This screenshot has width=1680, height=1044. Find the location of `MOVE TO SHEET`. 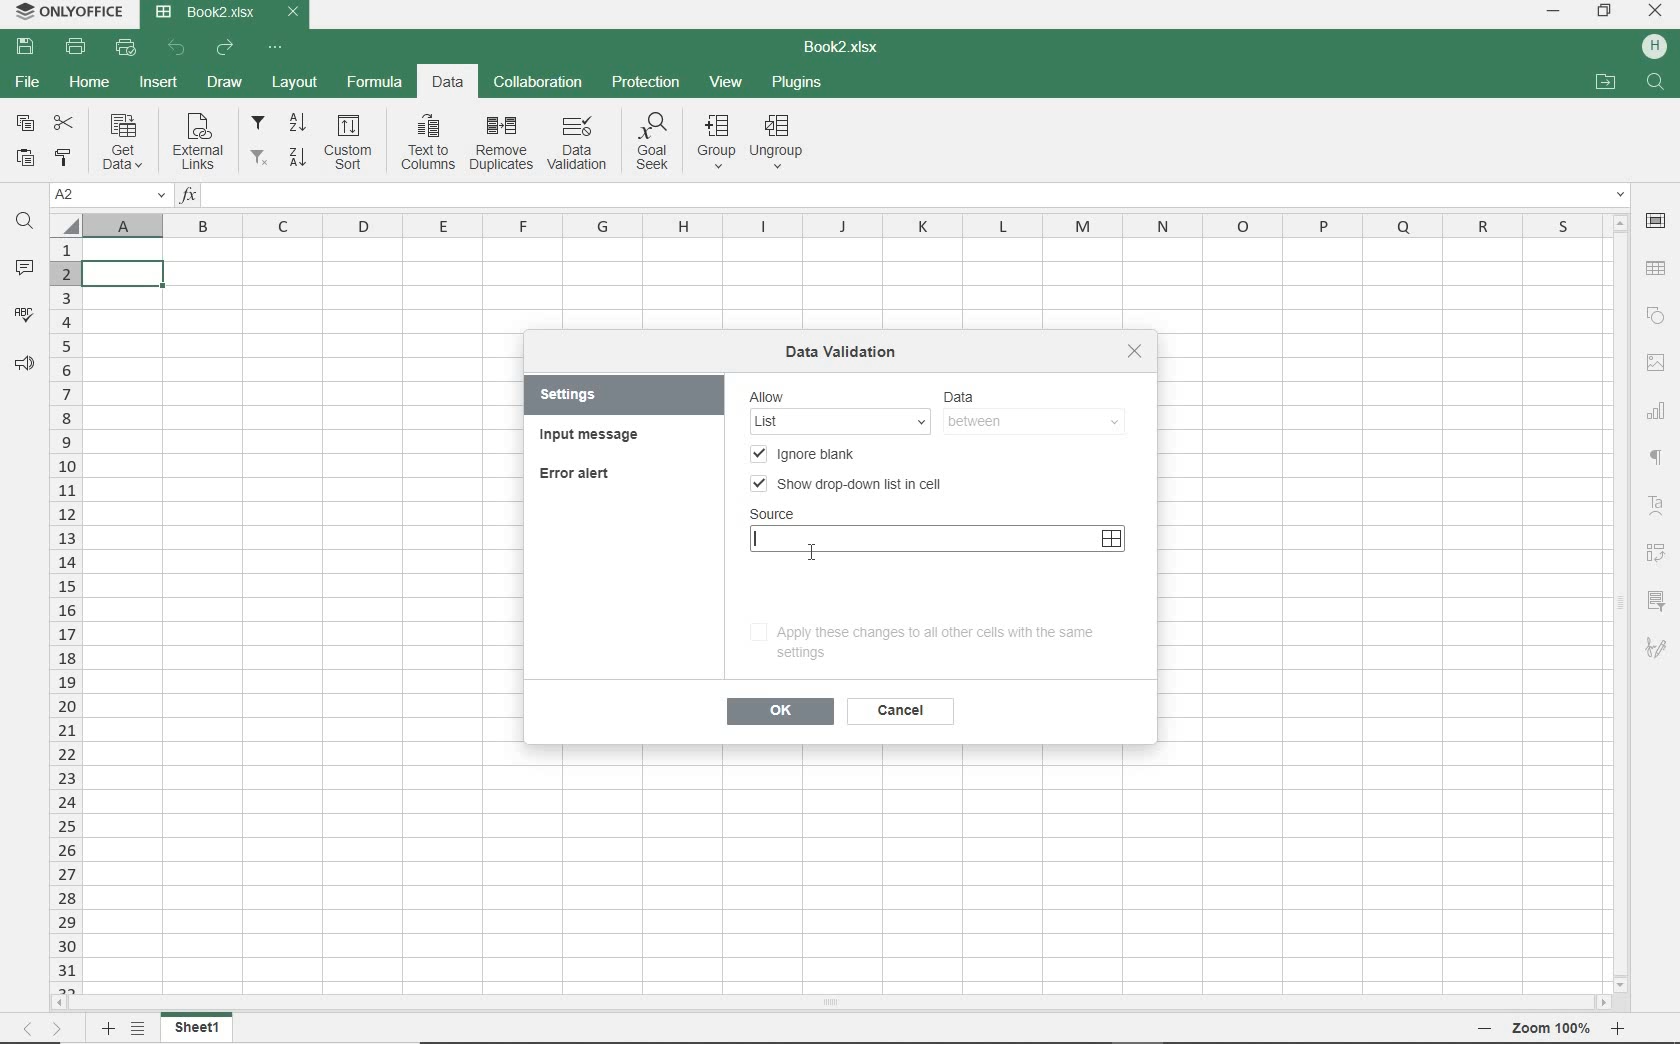

MOVE TO SHEET is located at coordinates (39, 1031).